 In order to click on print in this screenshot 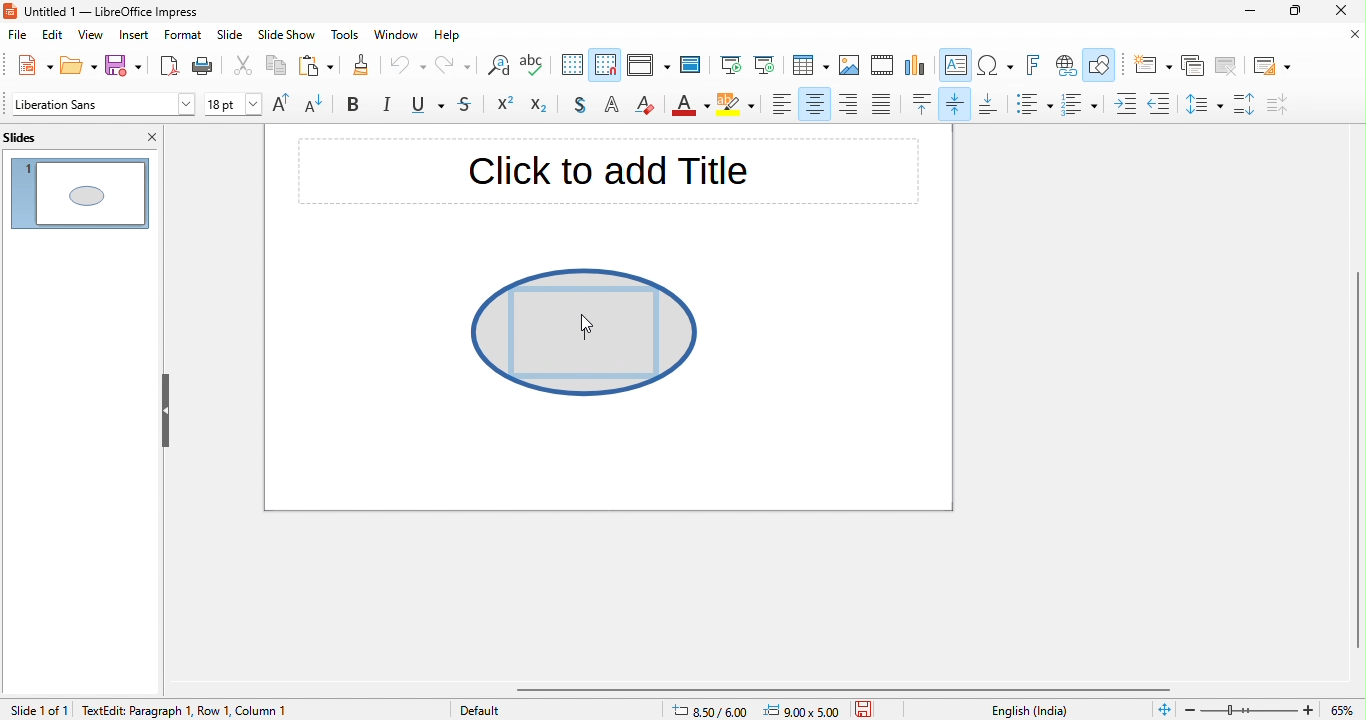, I will do `click(208, 66)`.